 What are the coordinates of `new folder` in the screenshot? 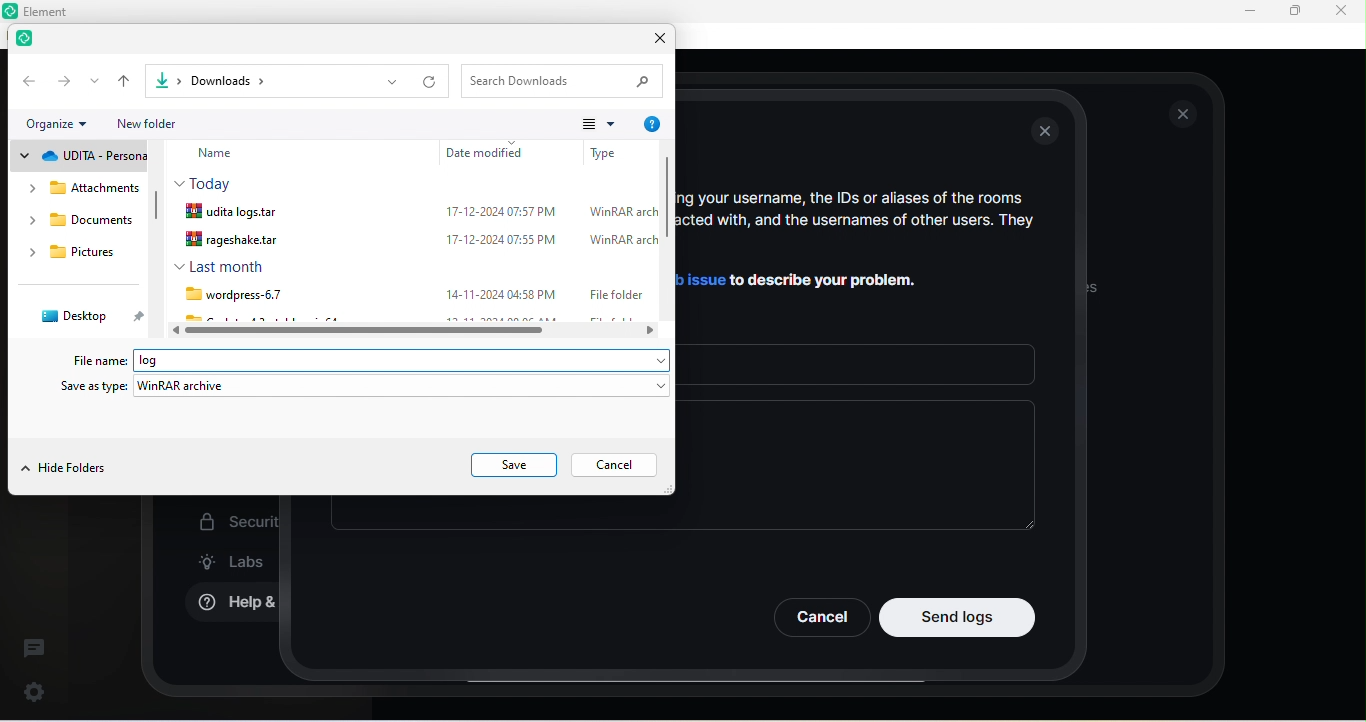 It's located at (161, 123).